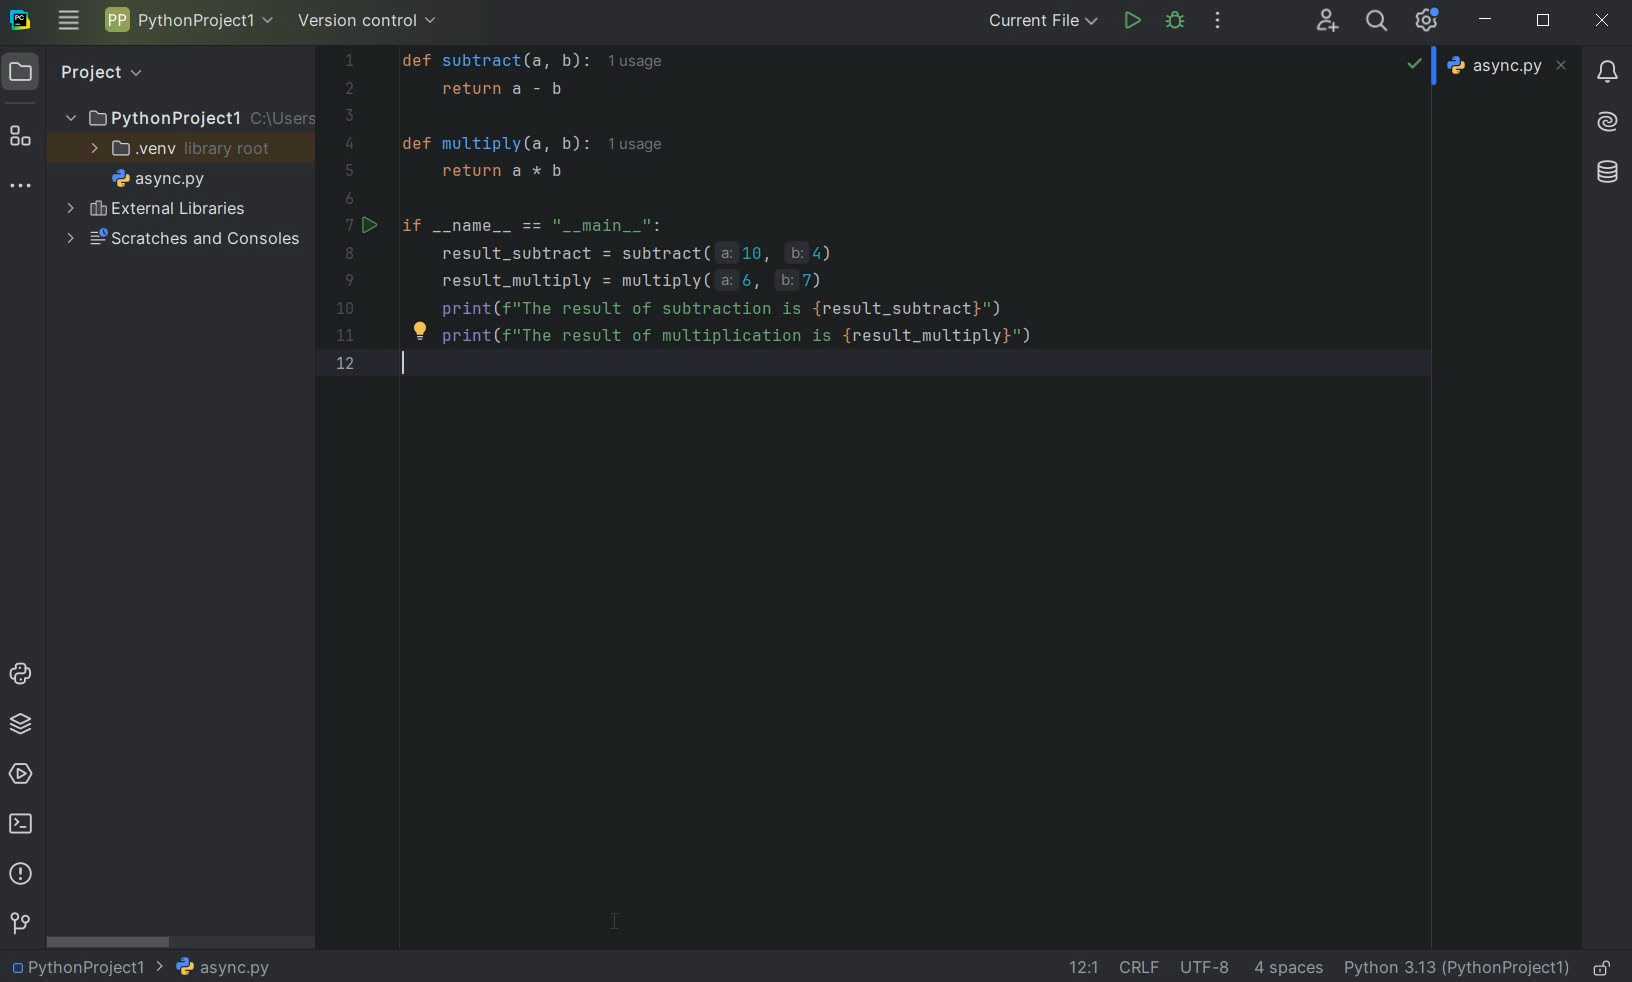 This screenshot has height=982, width=1632. Describe the element at coordinates (1288, 968) in the screenshot. I see `indent` at that location.